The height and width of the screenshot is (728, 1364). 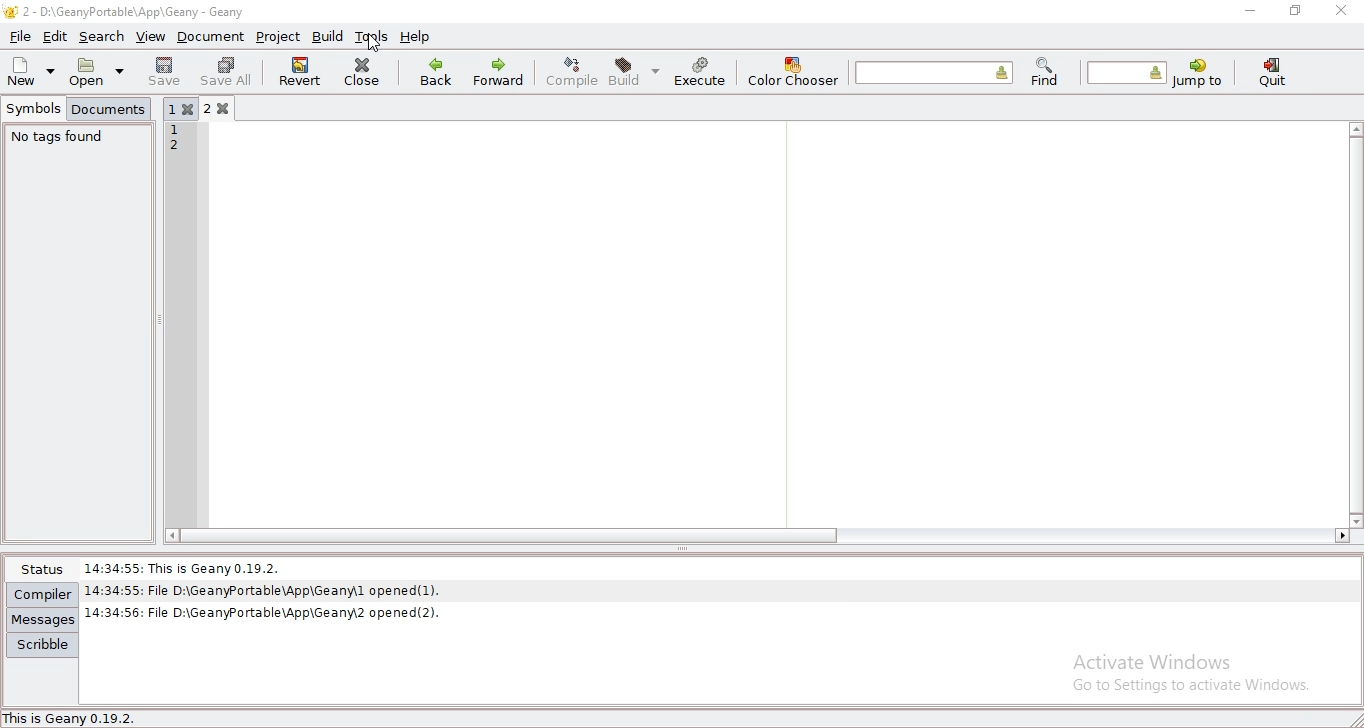 What do you see at coordinates (1044, 72) in the screenshot?
I see `find` at bounding box center [1044, 72].